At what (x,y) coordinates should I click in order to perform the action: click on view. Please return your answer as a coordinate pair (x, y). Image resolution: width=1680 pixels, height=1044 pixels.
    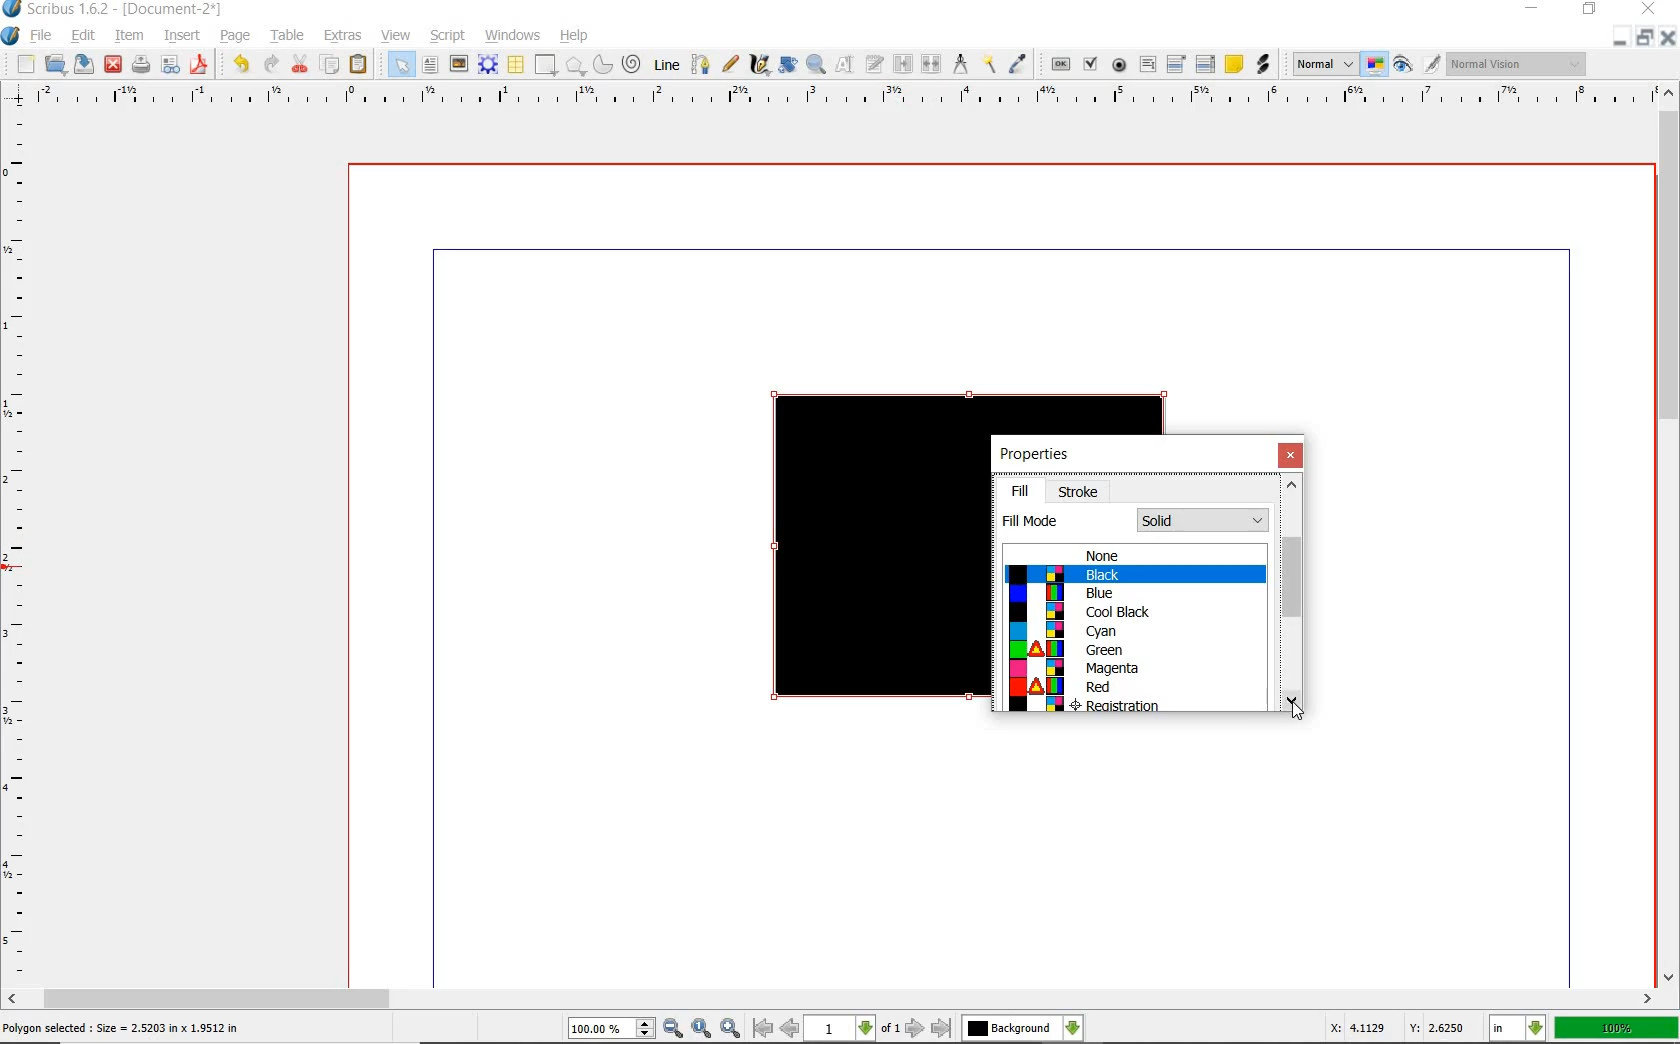
    Looking at the image, I should click on (396, 35).